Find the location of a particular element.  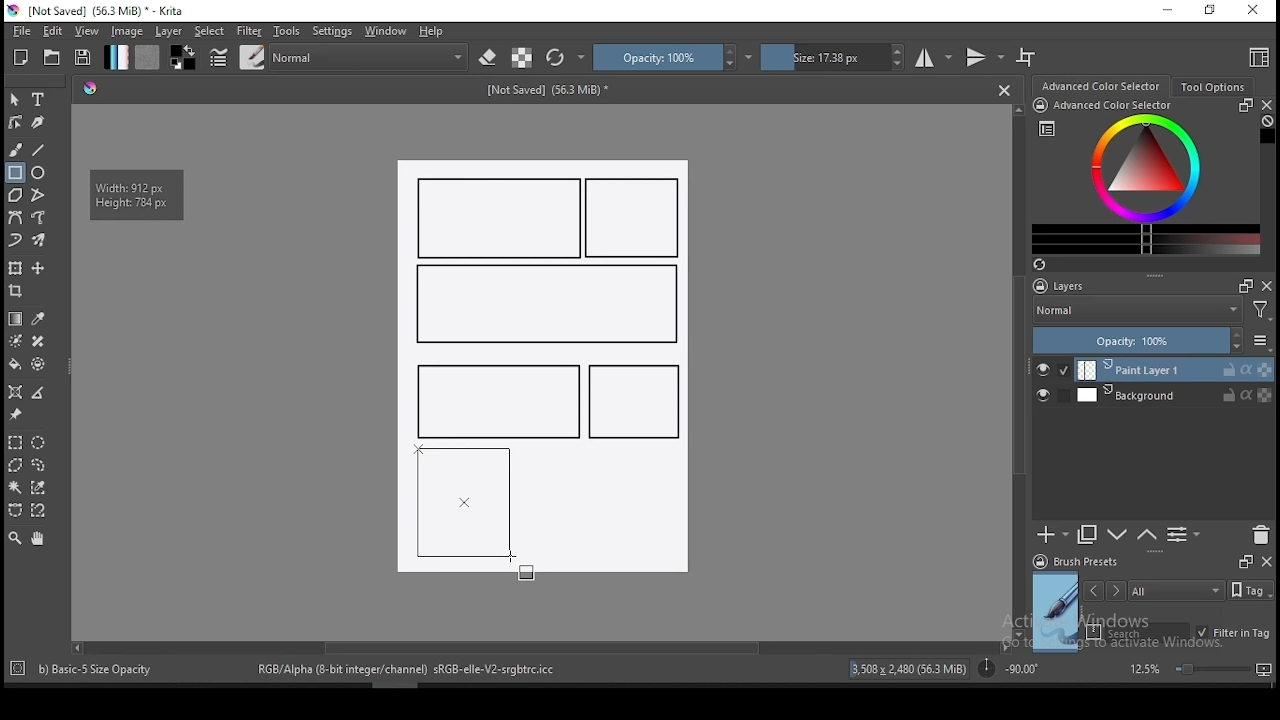

duplicate layer is located at coordinates (1088, 534).